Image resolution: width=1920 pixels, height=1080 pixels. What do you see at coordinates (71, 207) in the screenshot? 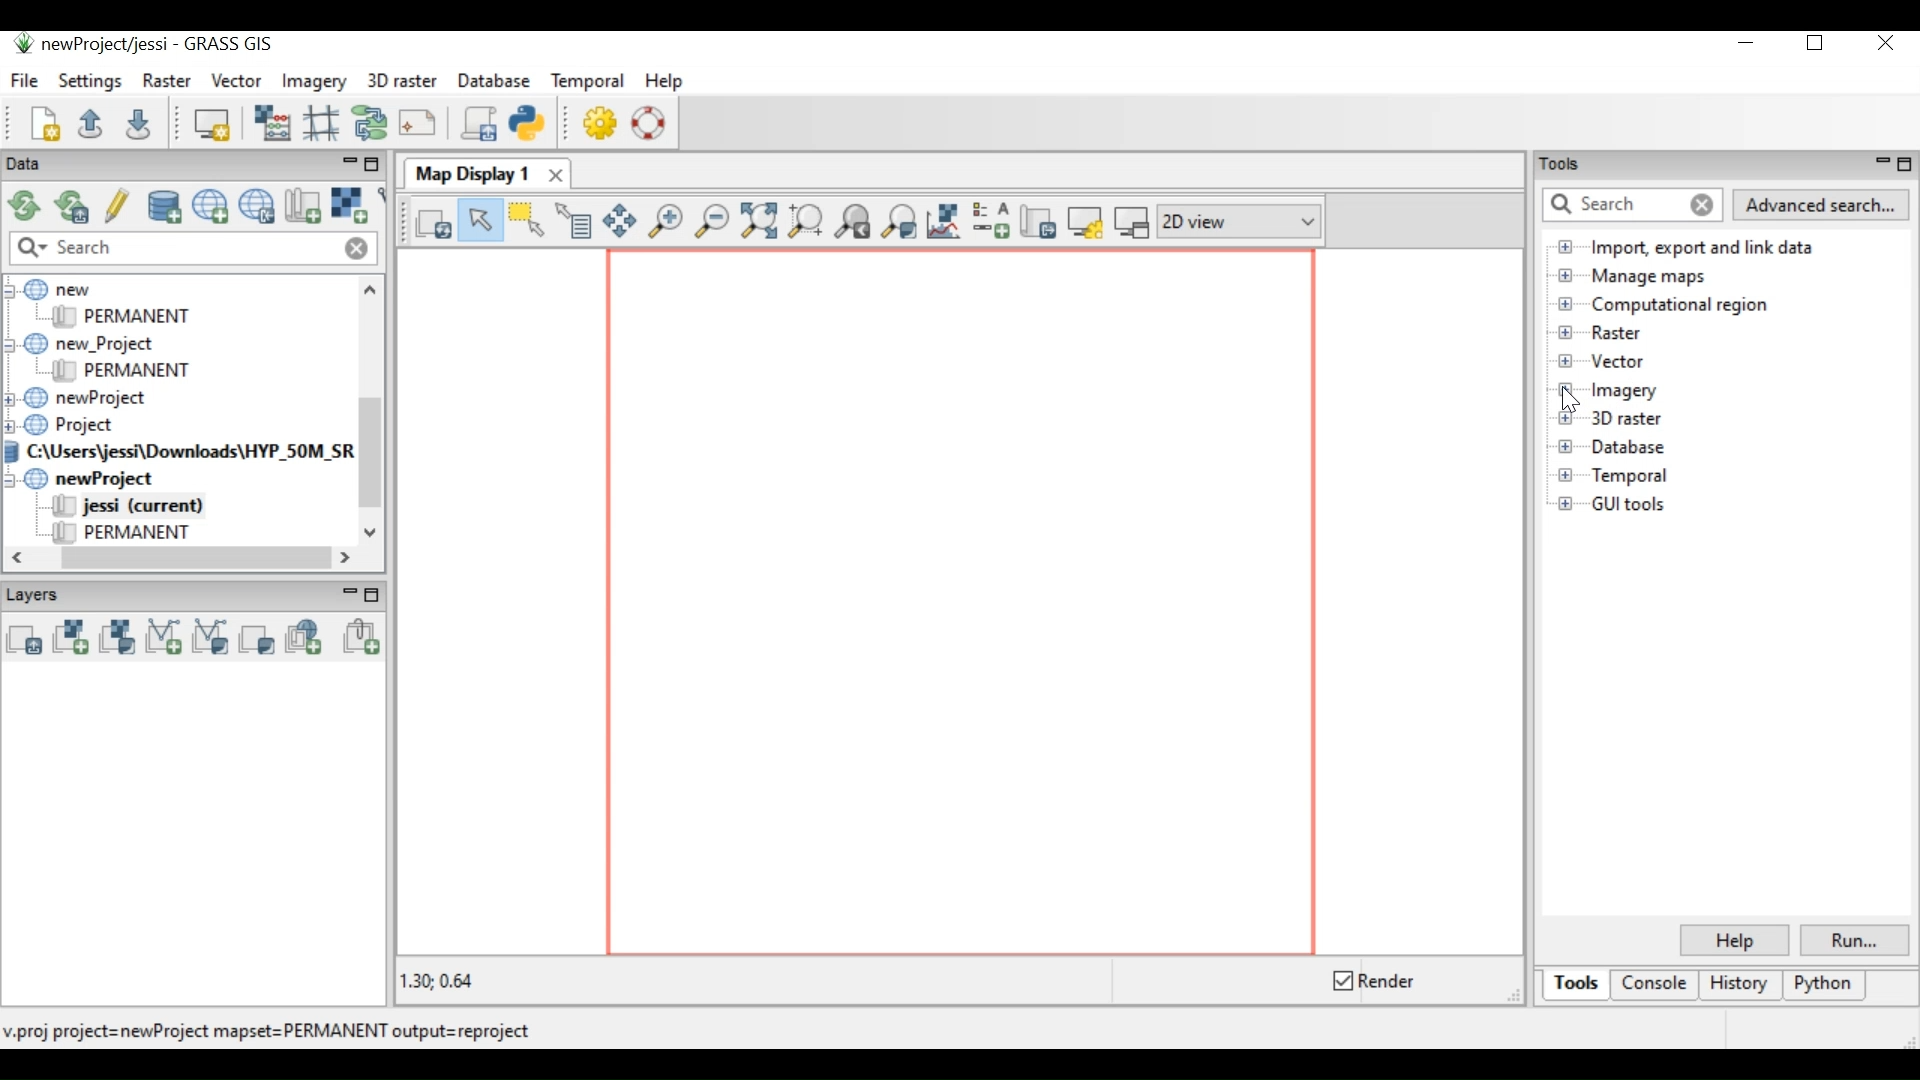
I see `Reload current GRASS mapset only` at bounding box center [71, 207].